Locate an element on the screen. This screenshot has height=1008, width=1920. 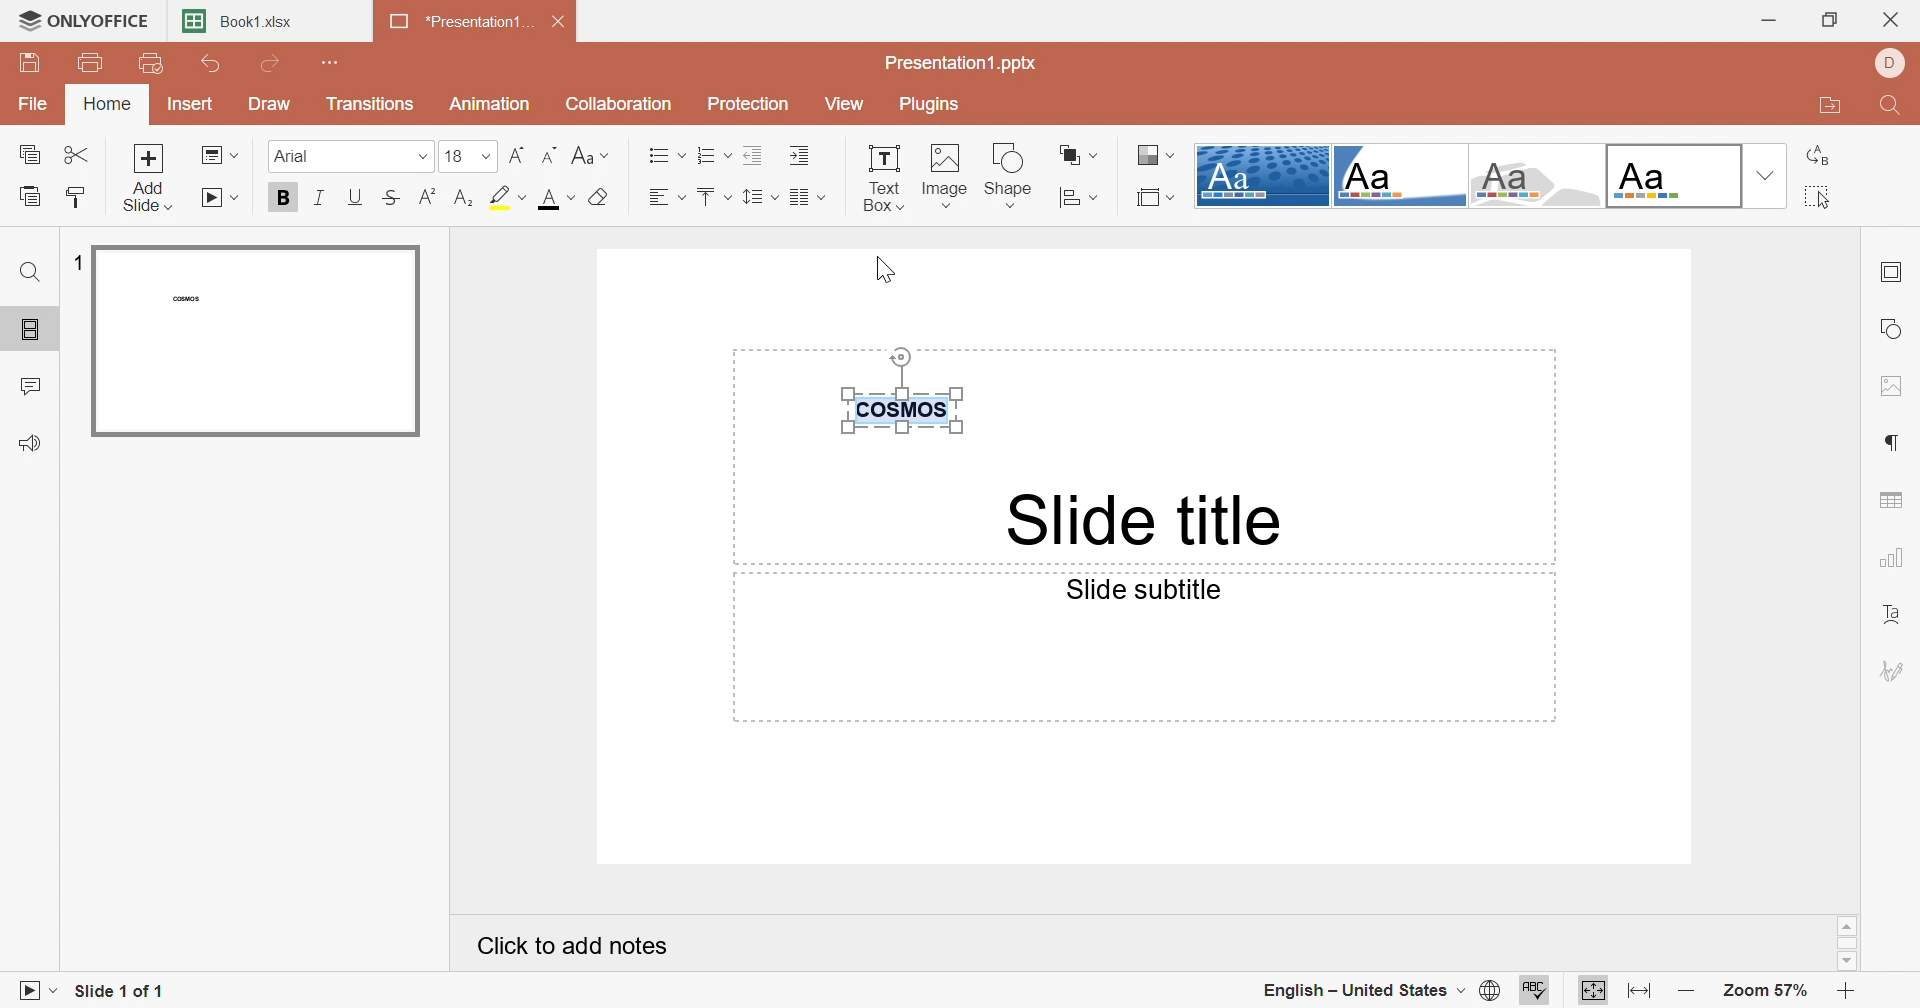
Decrease indent is located at coordinates (754, 156).